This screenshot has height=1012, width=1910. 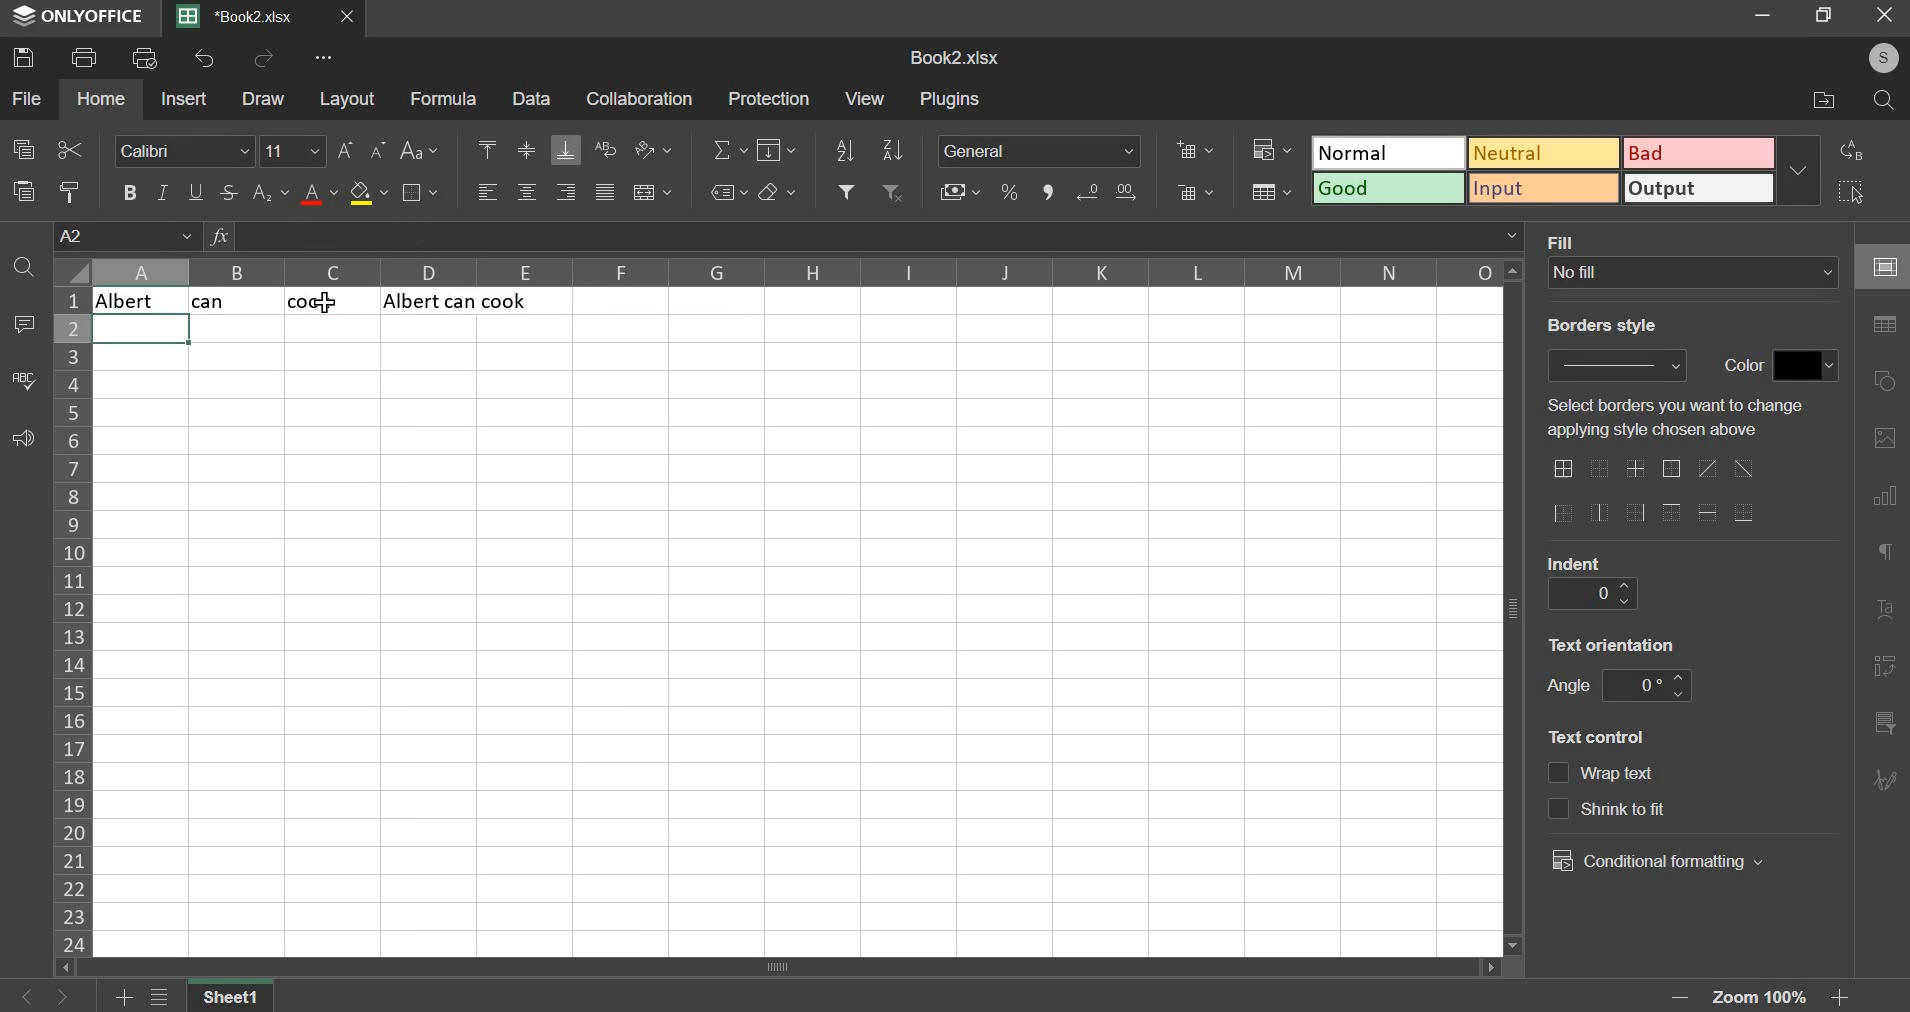 What do you see at coordinates (1882, 726) in the screenshot?
I see `slicer` at bounding box center [1882, 726].